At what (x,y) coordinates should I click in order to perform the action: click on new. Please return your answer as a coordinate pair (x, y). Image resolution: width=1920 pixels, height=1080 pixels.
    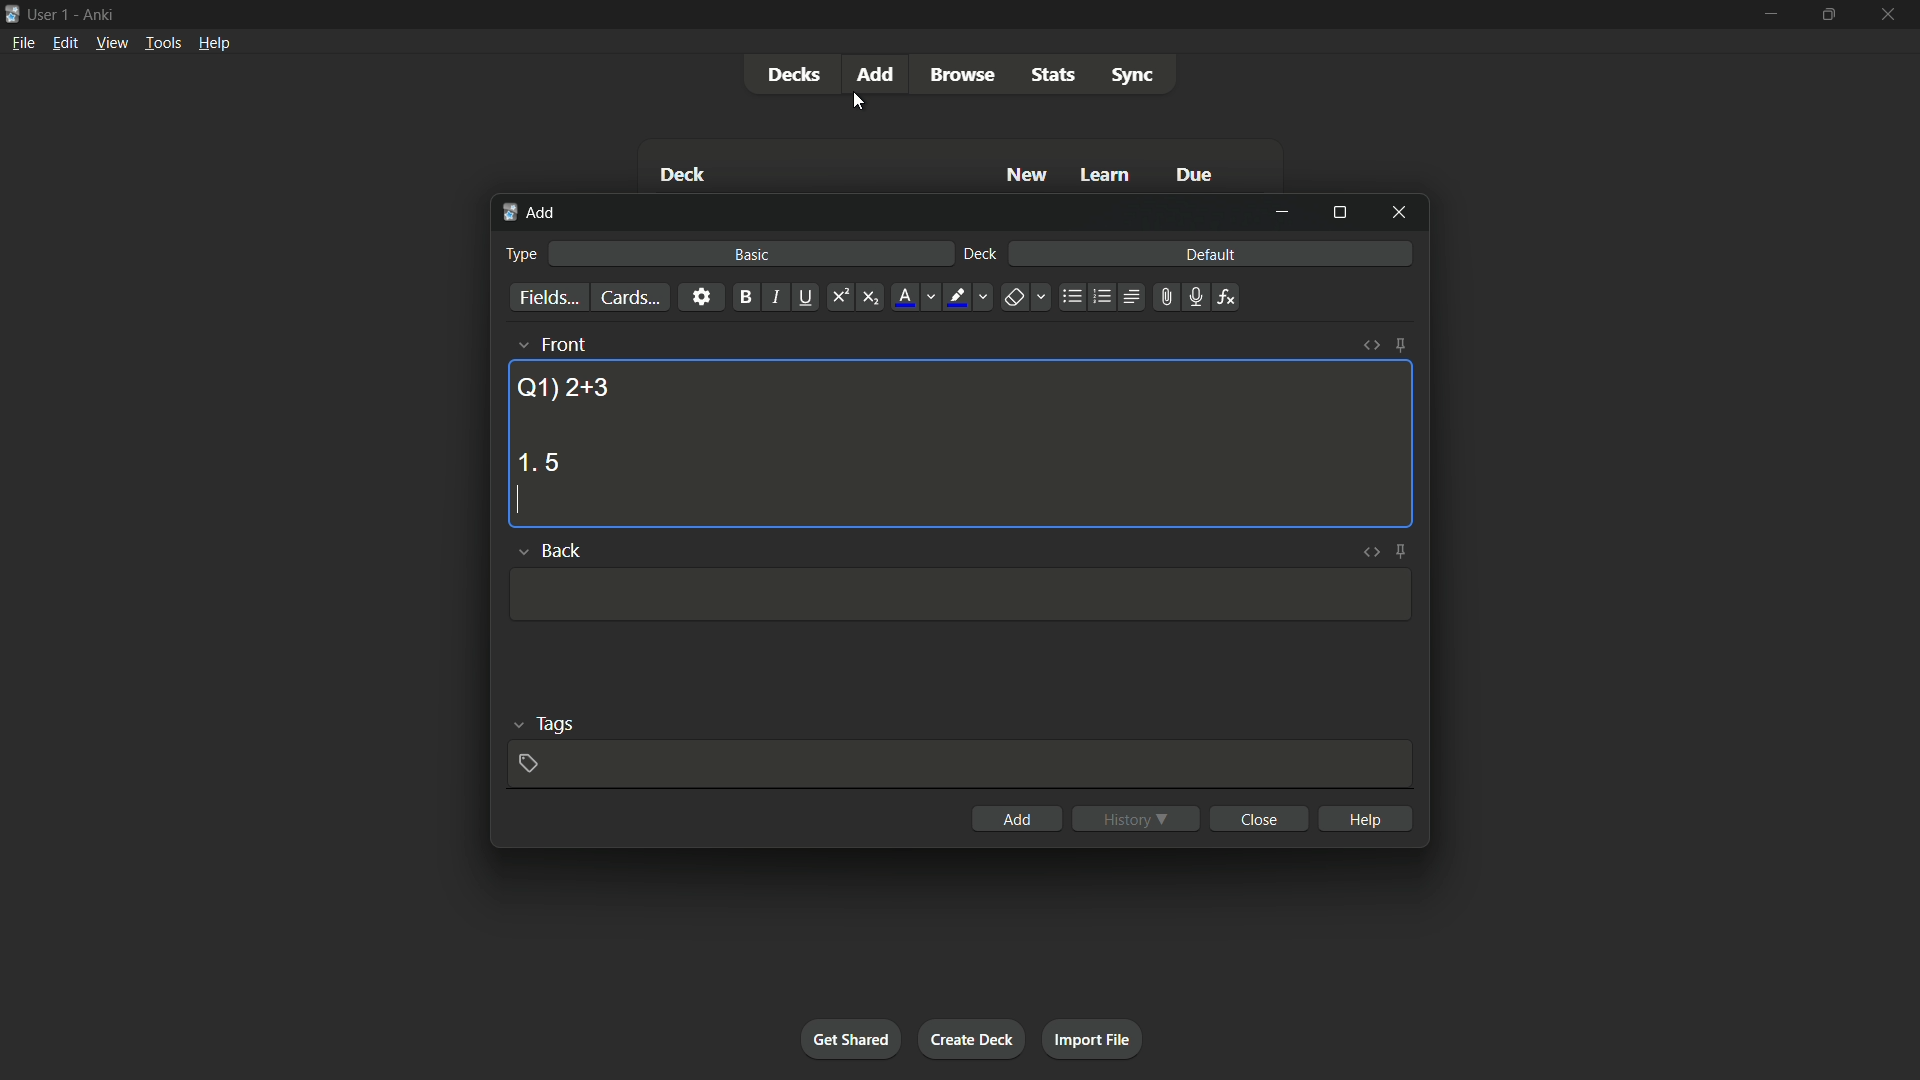
    Looking at the image, I should click on (1028, 174).